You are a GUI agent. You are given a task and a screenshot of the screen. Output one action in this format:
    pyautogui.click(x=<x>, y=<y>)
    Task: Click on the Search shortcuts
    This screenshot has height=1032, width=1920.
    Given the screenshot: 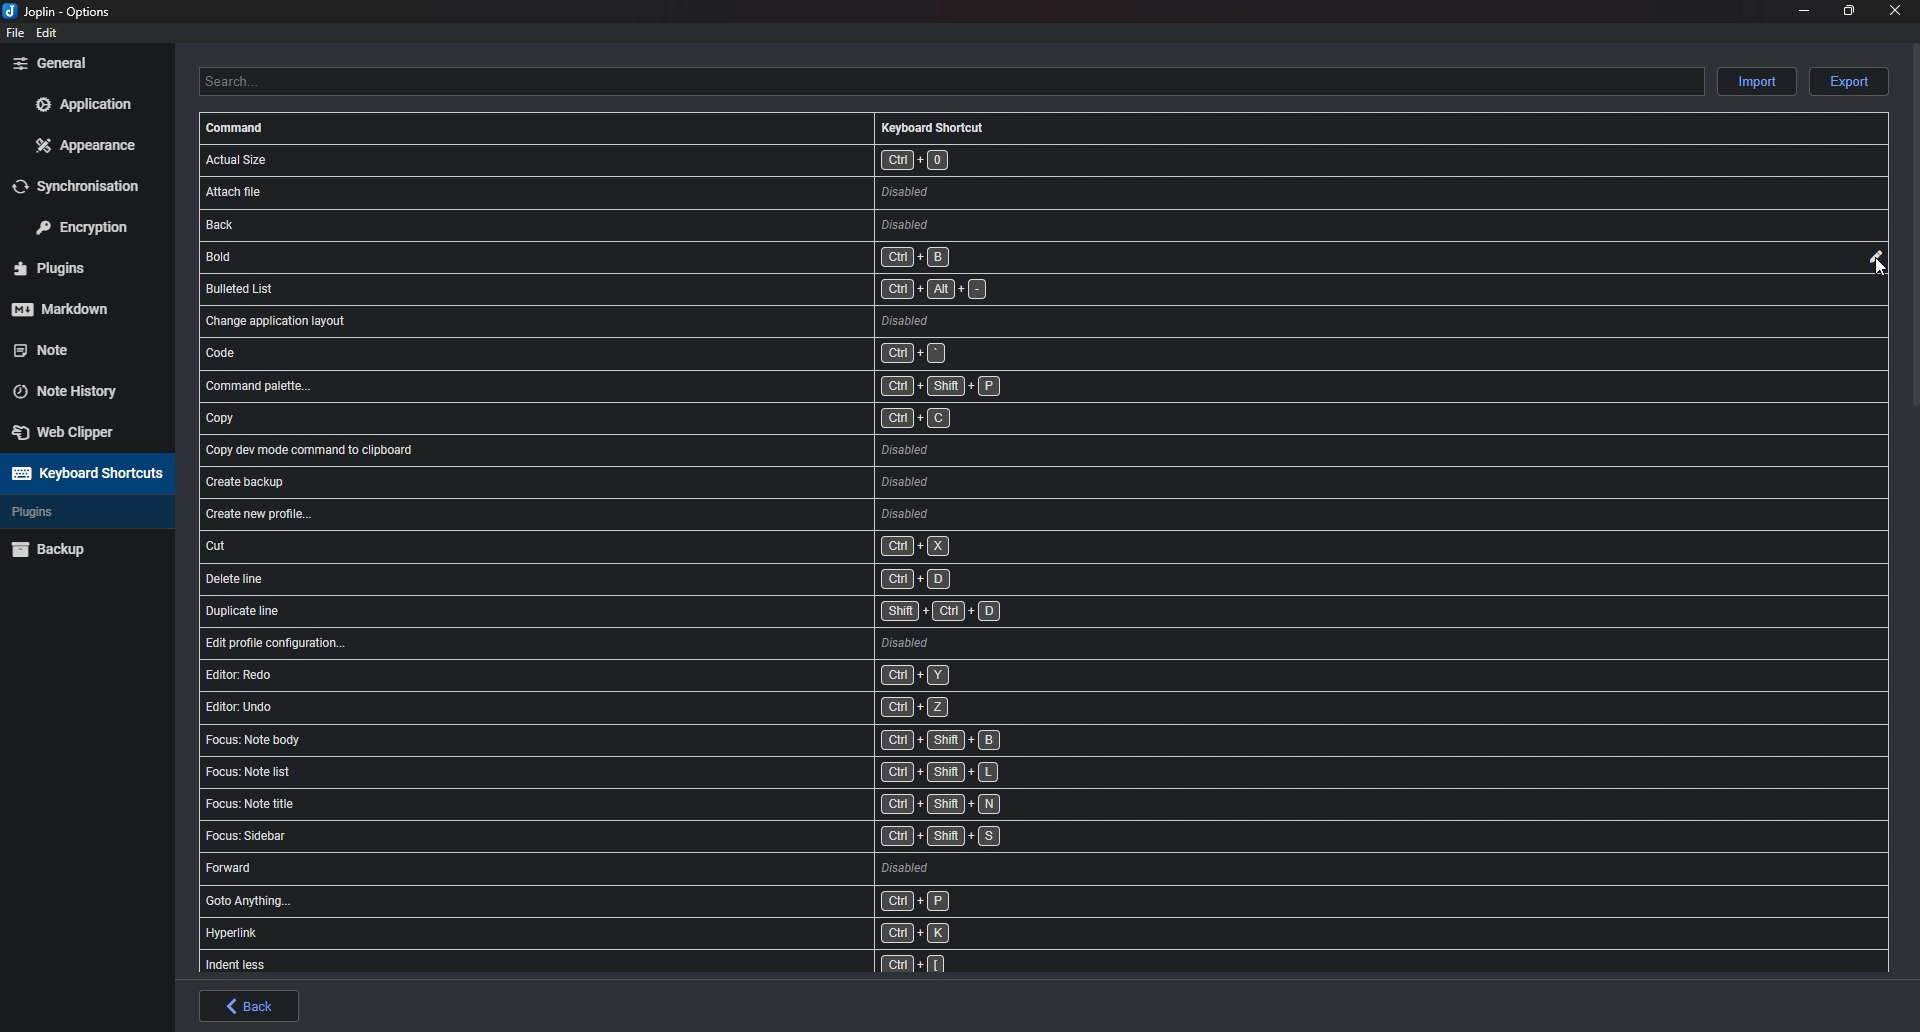 What is the action you would take?
    pyautogui.click(x=950, y=81)
    